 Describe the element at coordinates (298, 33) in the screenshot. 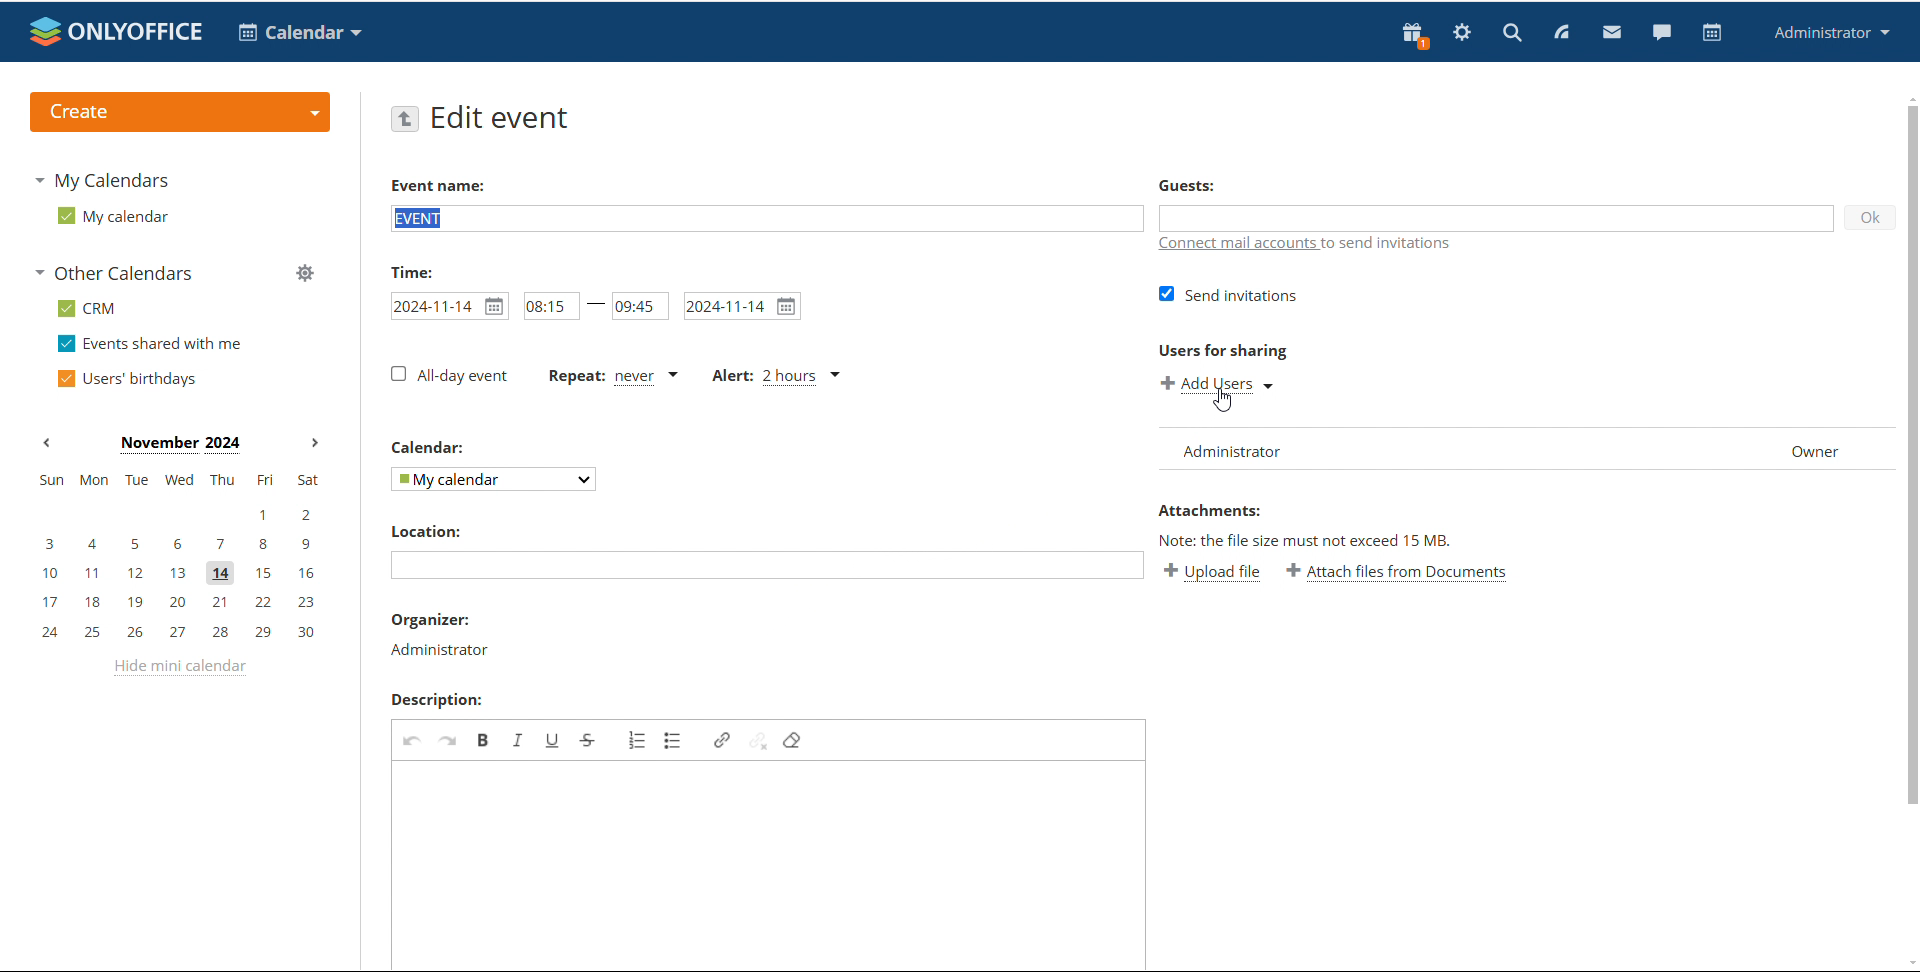

I see `select application` at that location.